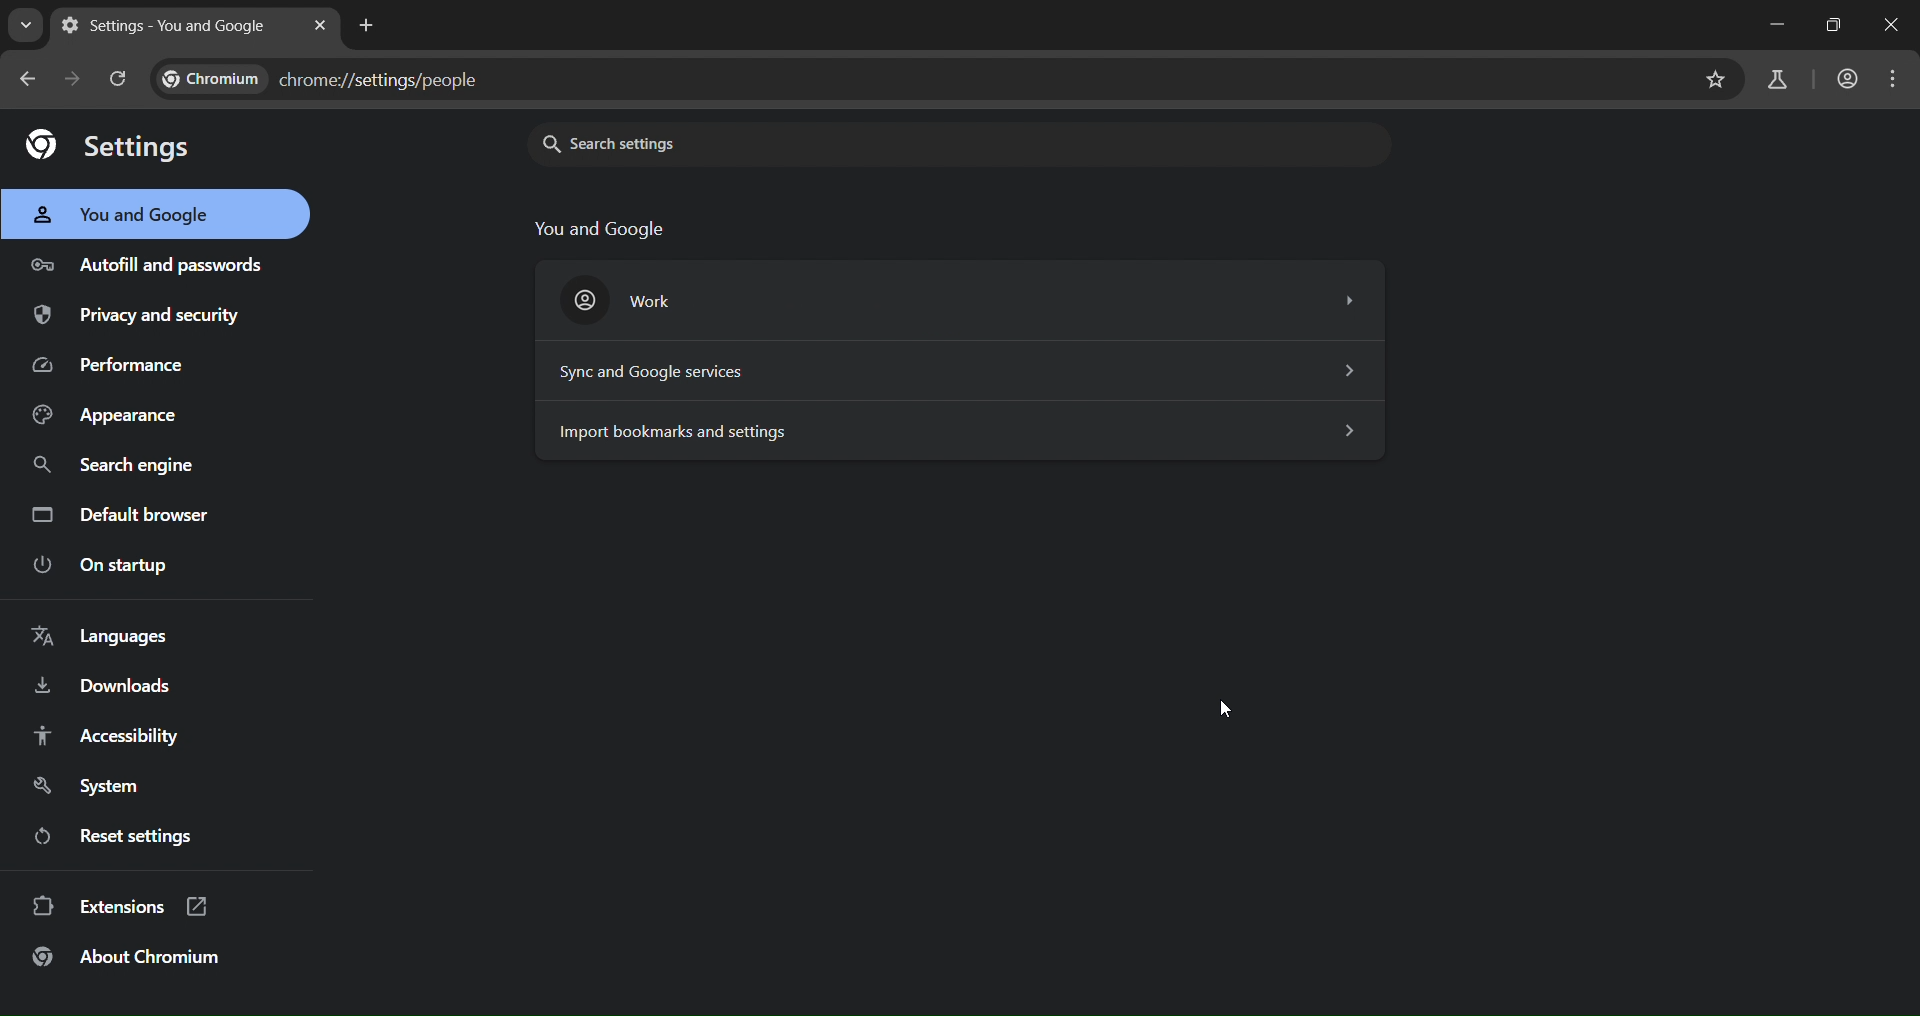  What do you see at coordinates (602, 227) in the screenshot?
I see `you and google` at bounding box center [602, 227].